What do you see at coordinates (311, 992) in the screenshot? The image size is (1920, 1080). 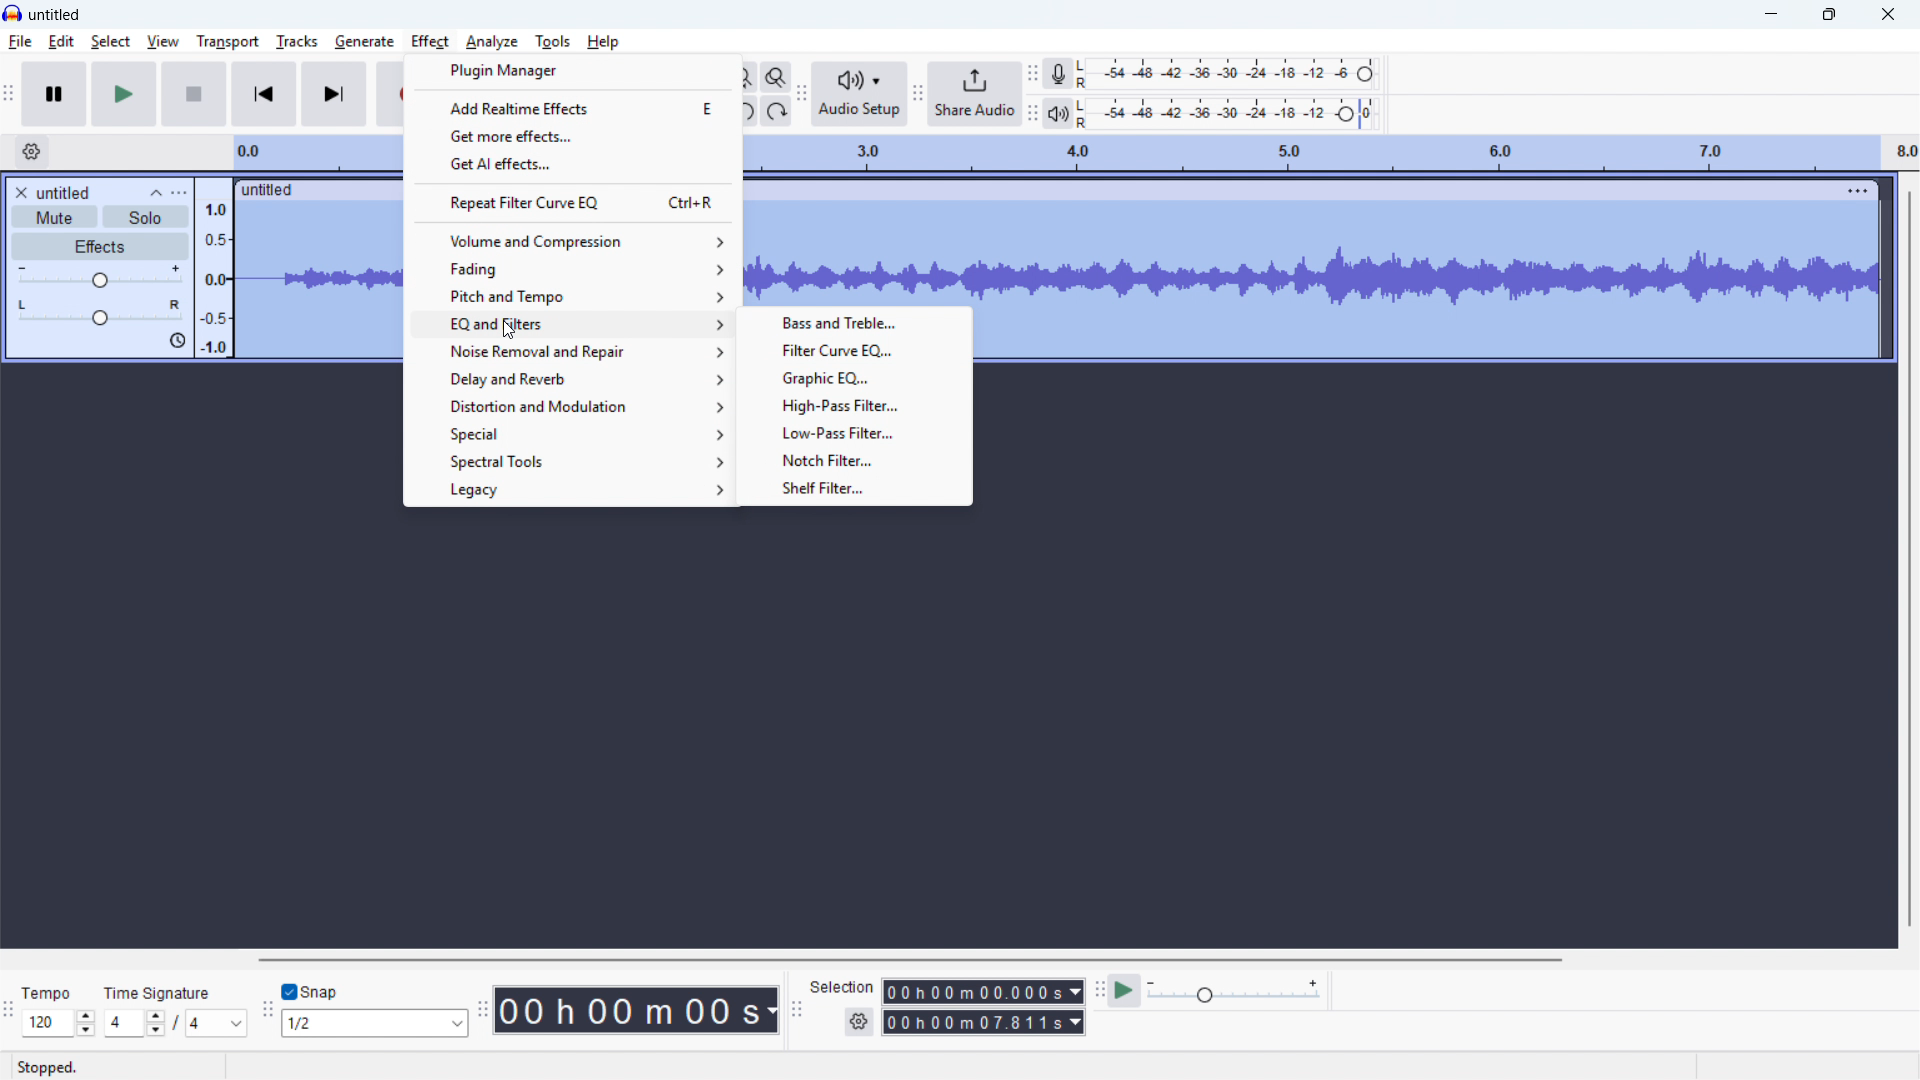 I see `Toggle snap ` at bounding box center [311, 992].